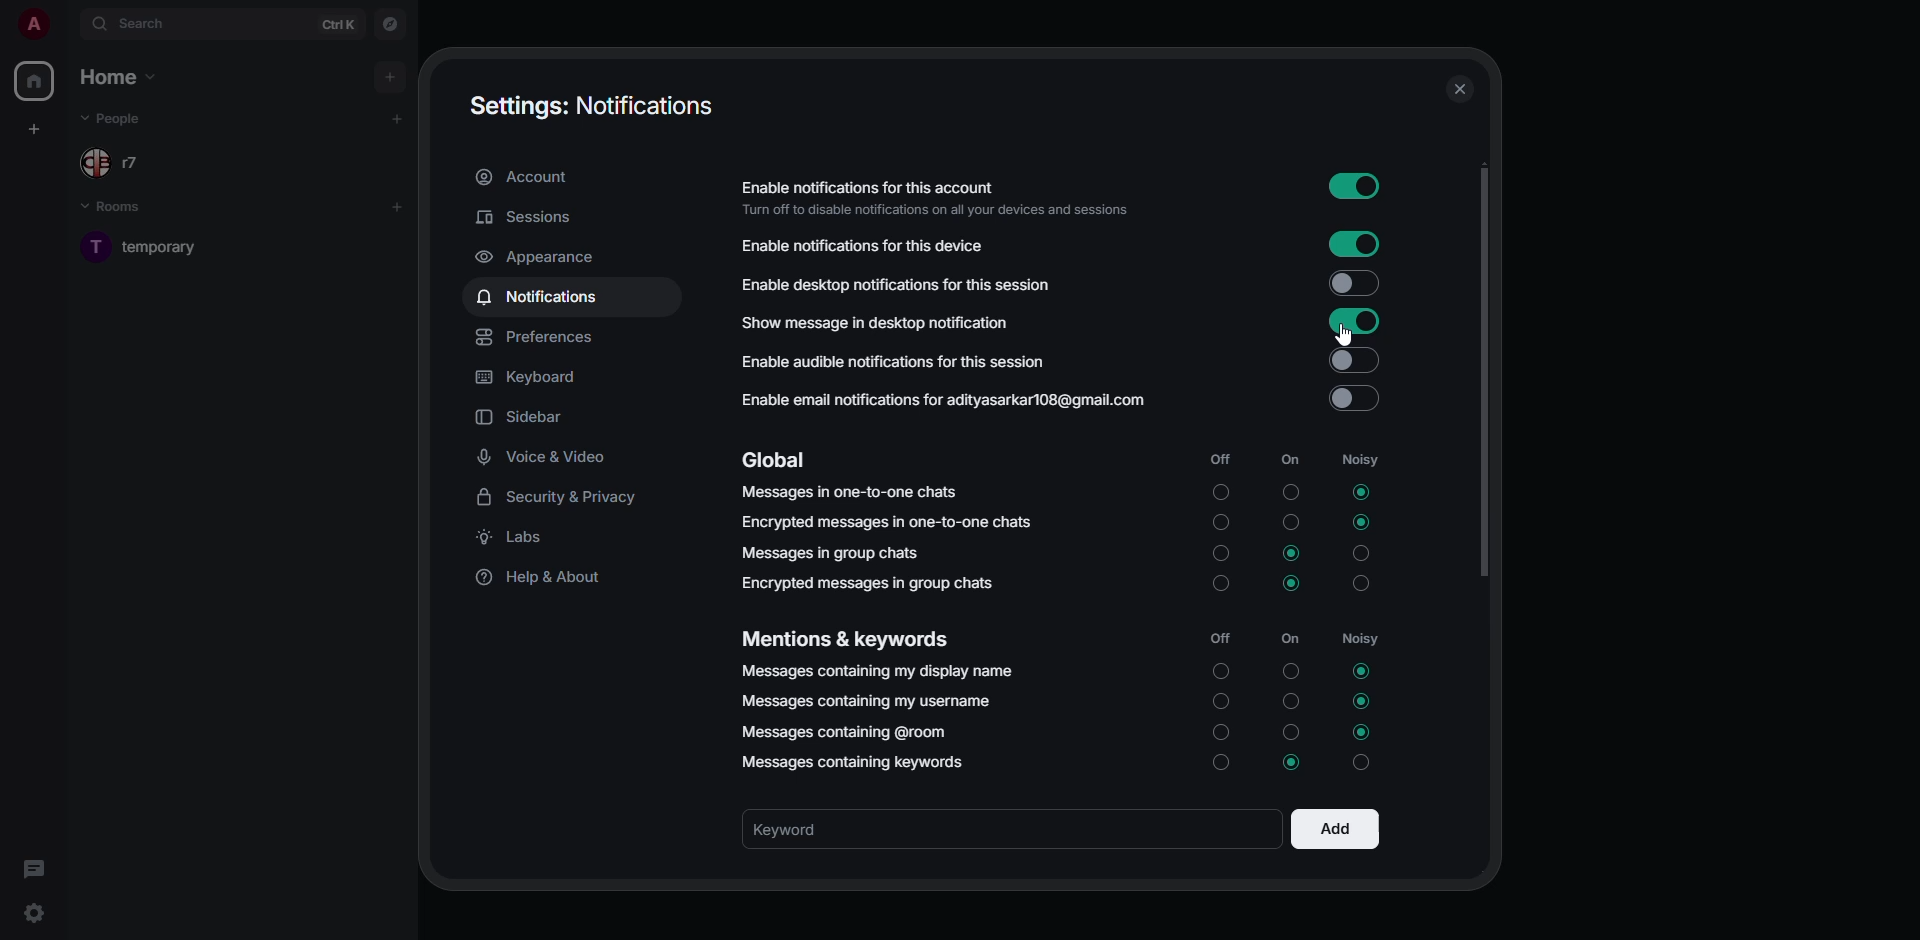  What do you see at coordinates (1354, 399) in the screenshot?
I see `click to enable` at bounding box center [1354, 399].